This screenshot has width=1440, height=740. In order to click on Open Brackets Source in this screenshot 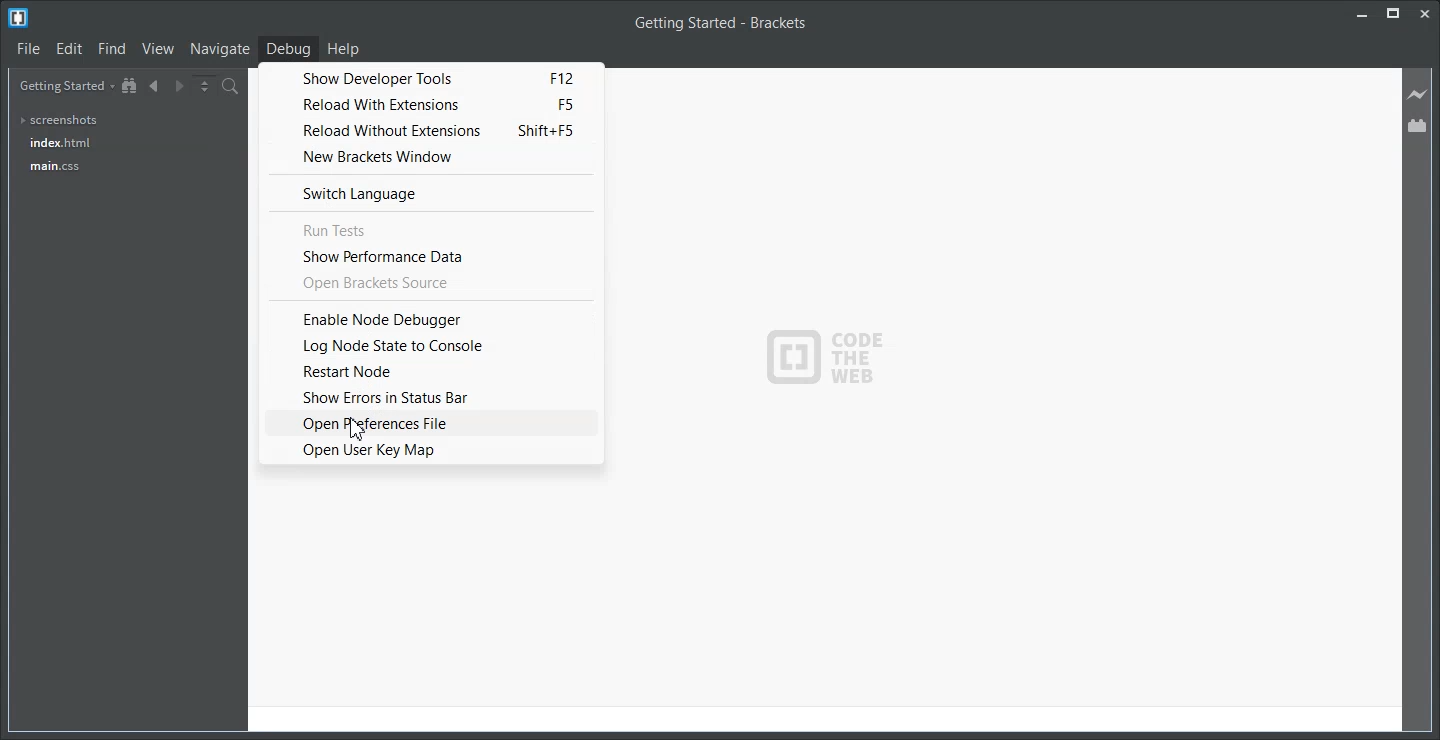, I will do `click(430, 284)`.